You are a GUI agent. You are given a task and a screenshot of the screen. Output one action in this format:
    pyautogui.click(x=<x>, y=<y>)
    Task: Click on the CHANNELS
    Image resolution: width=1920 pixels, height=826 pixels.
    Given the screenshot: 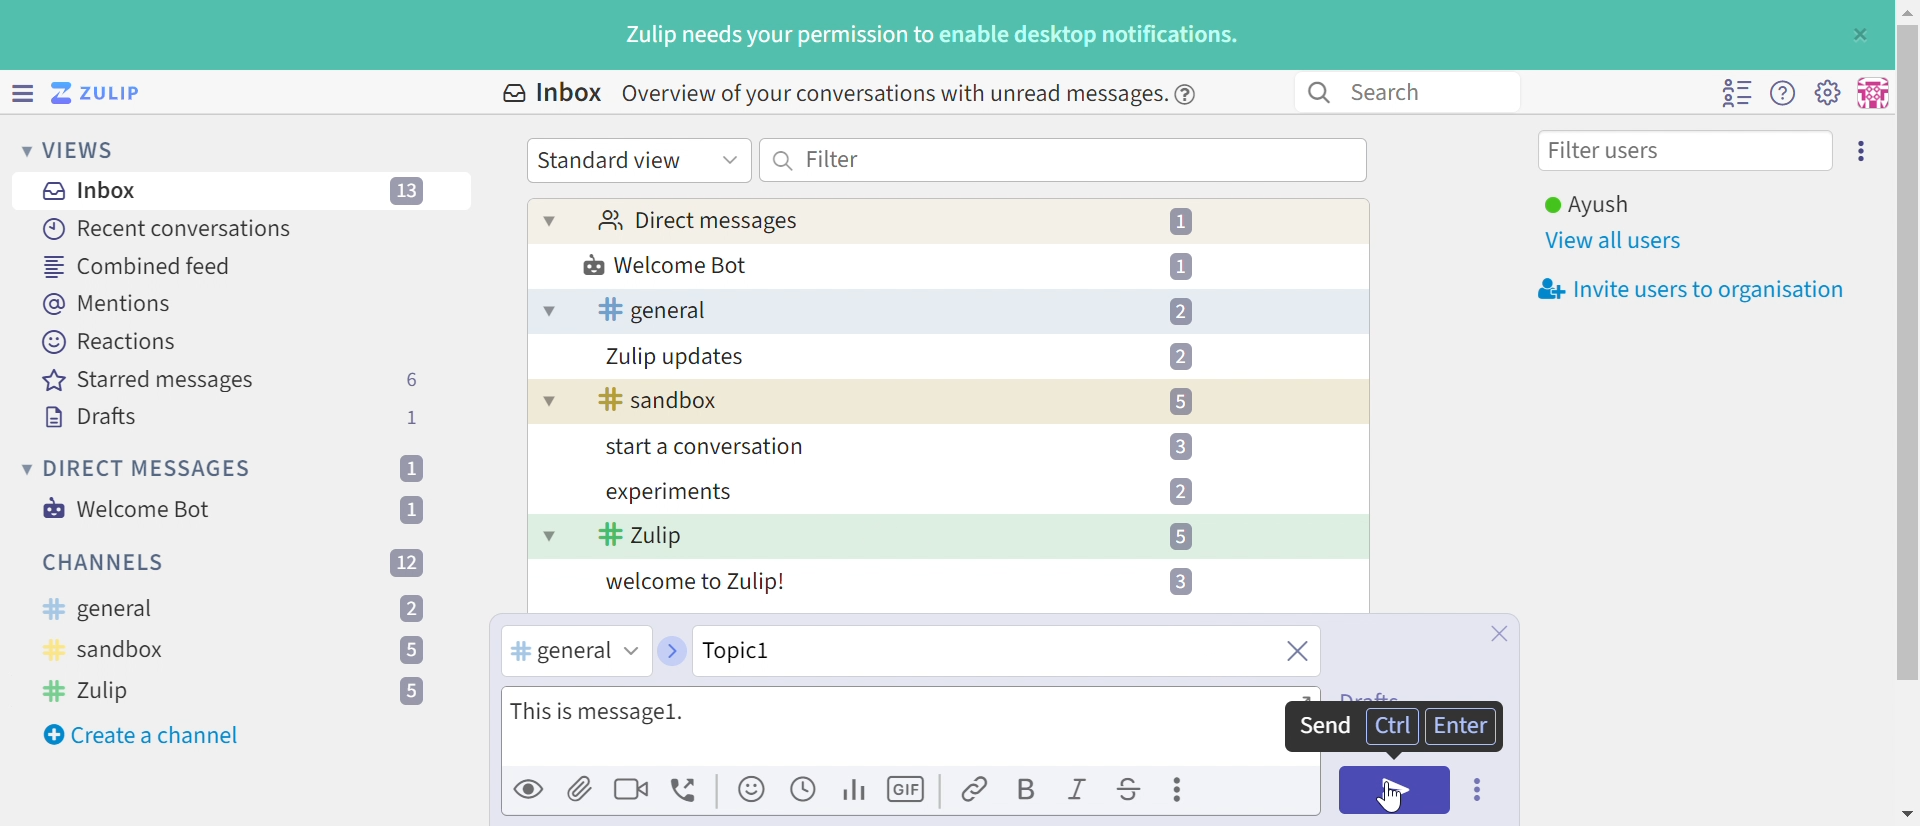 What is the action you would take?
    pyautogui.click(x=105, y=563)
    